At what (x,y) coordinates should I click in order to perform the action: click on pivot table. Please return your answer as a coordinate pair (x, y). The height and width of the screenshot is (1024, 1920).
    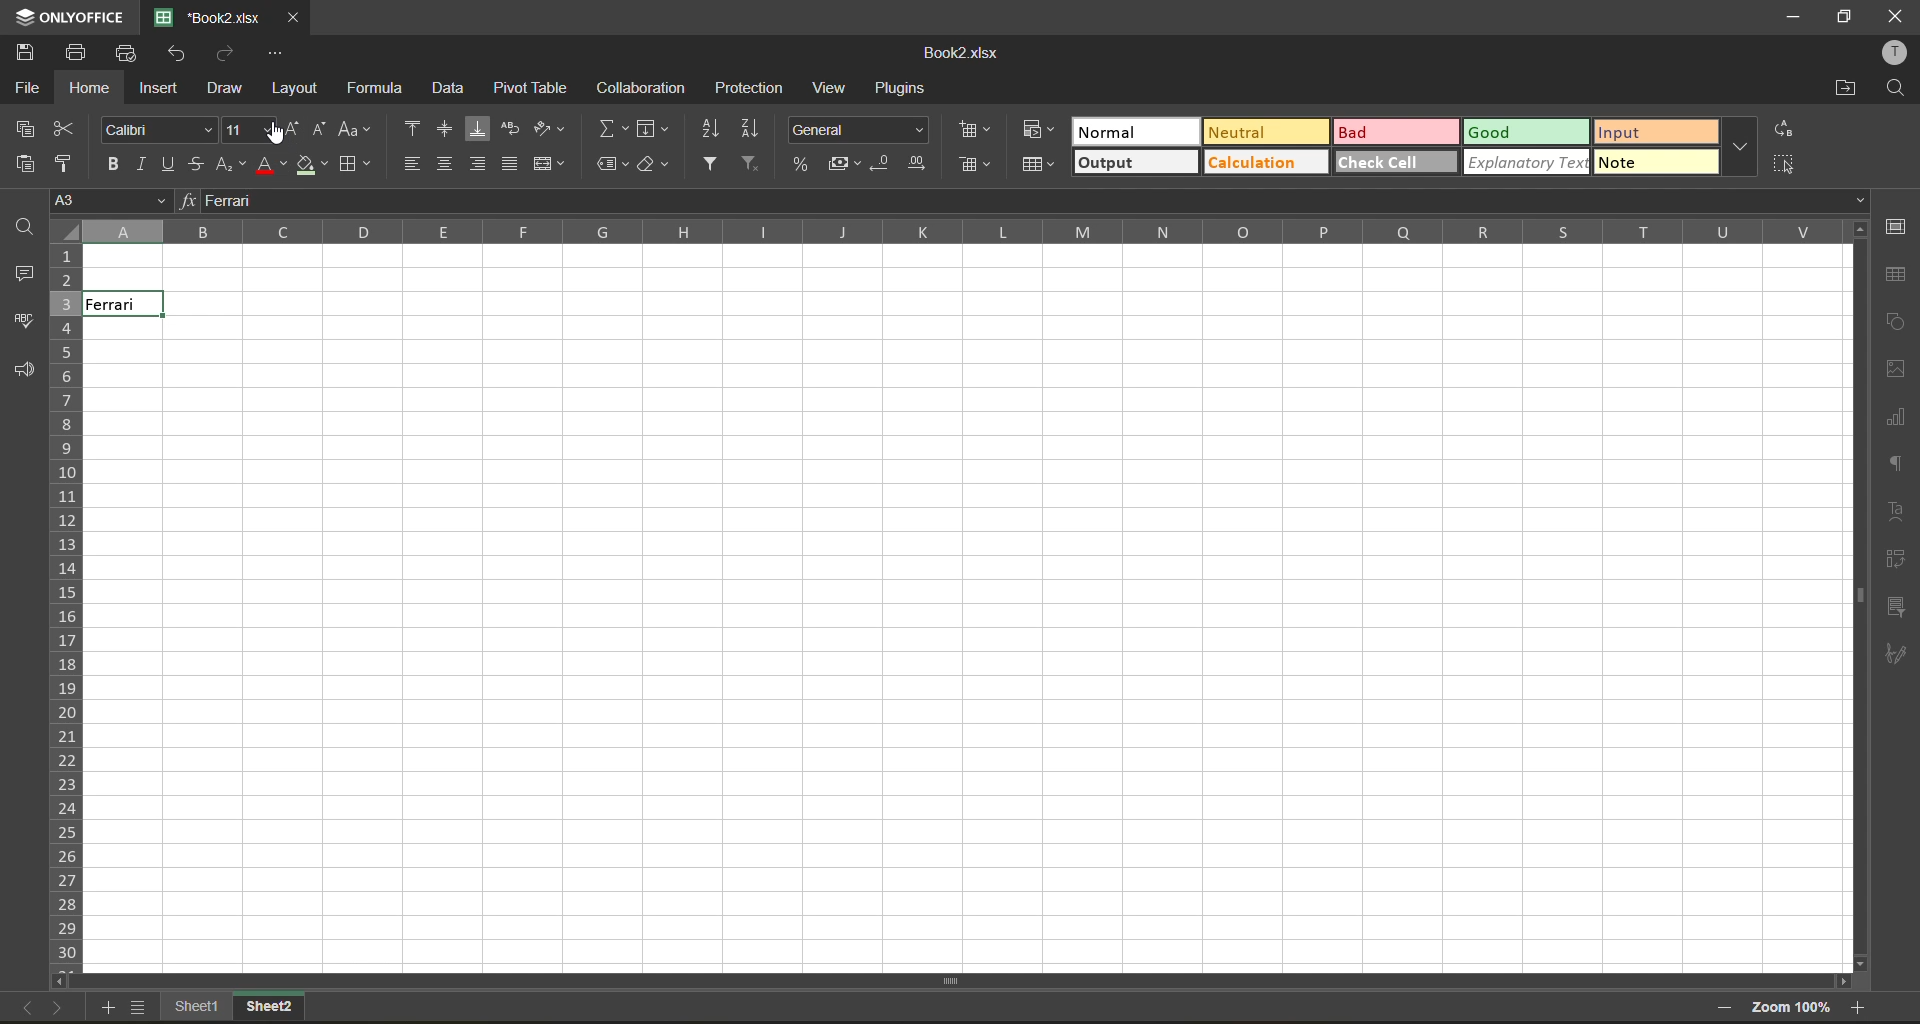
    Looking at the image, I should click on (529, 89).